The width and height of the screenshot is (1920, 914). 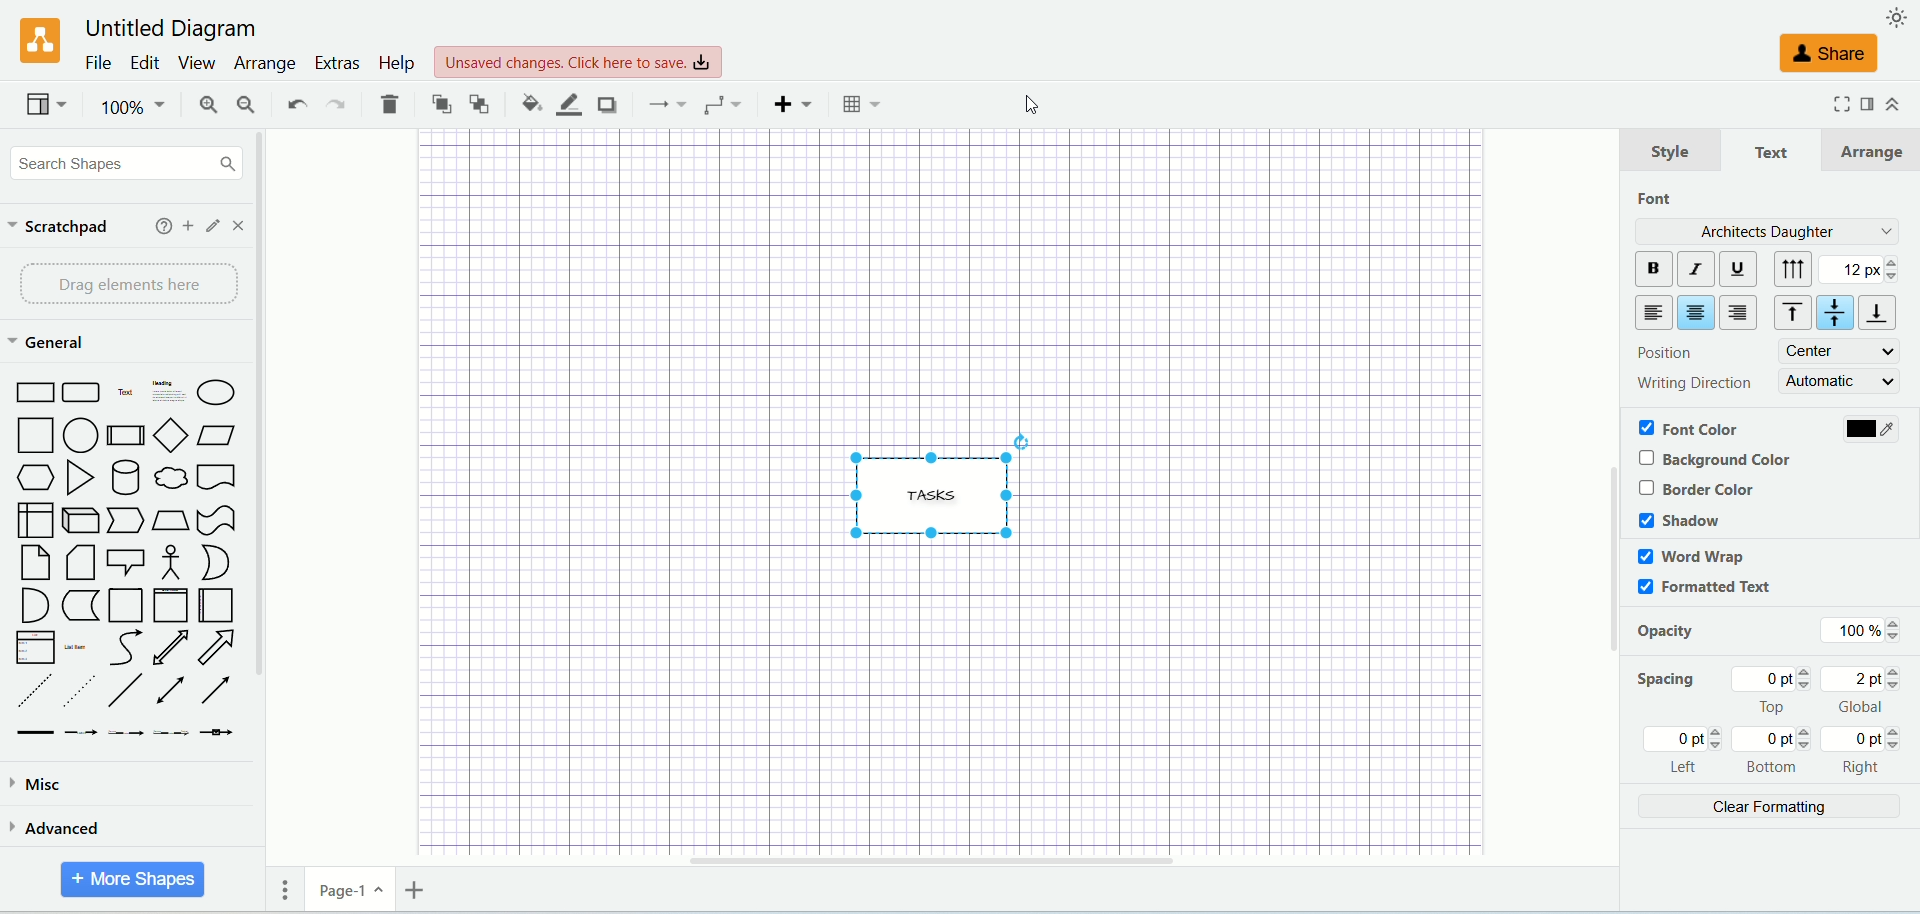 I want to click on Text, so click(x=126, y=390).